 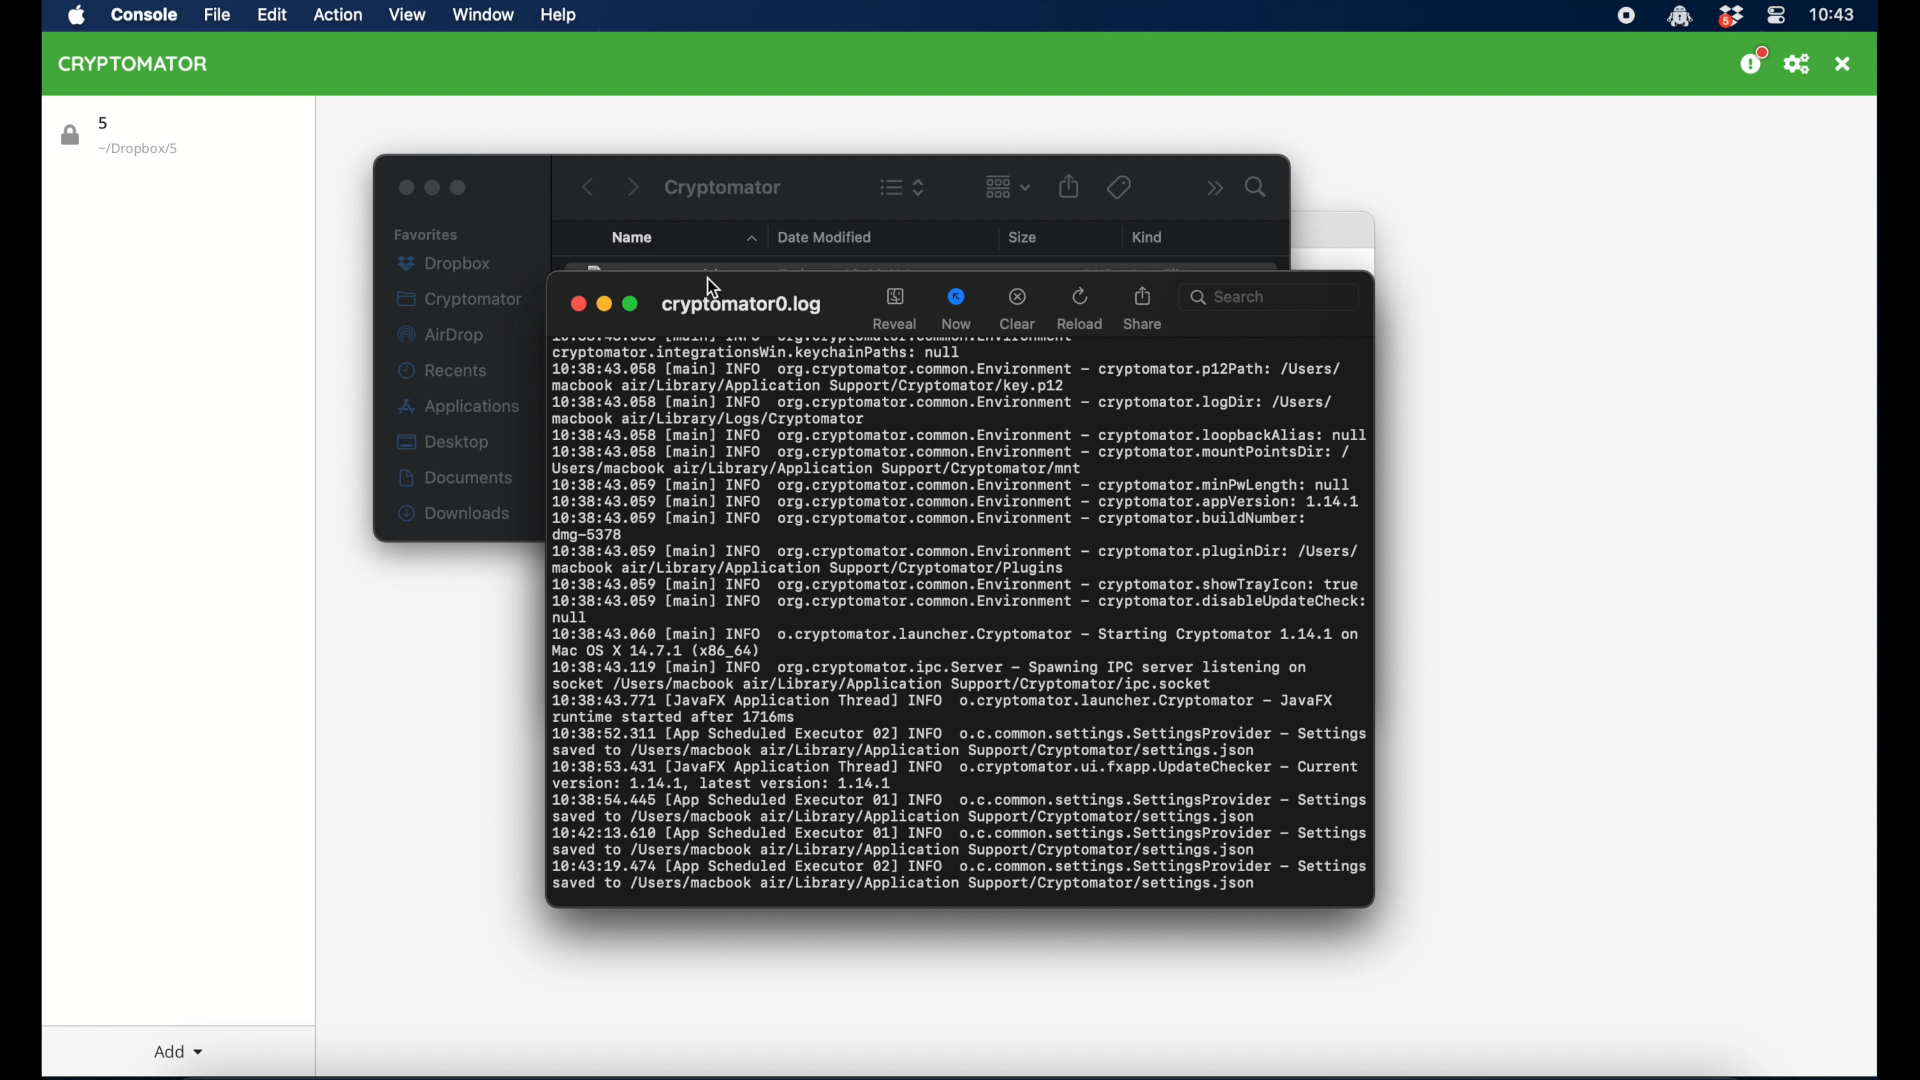 What do you see at coordinates (144, 15) in the screenshot?
I see `Console` at bounding box center [144, 15].